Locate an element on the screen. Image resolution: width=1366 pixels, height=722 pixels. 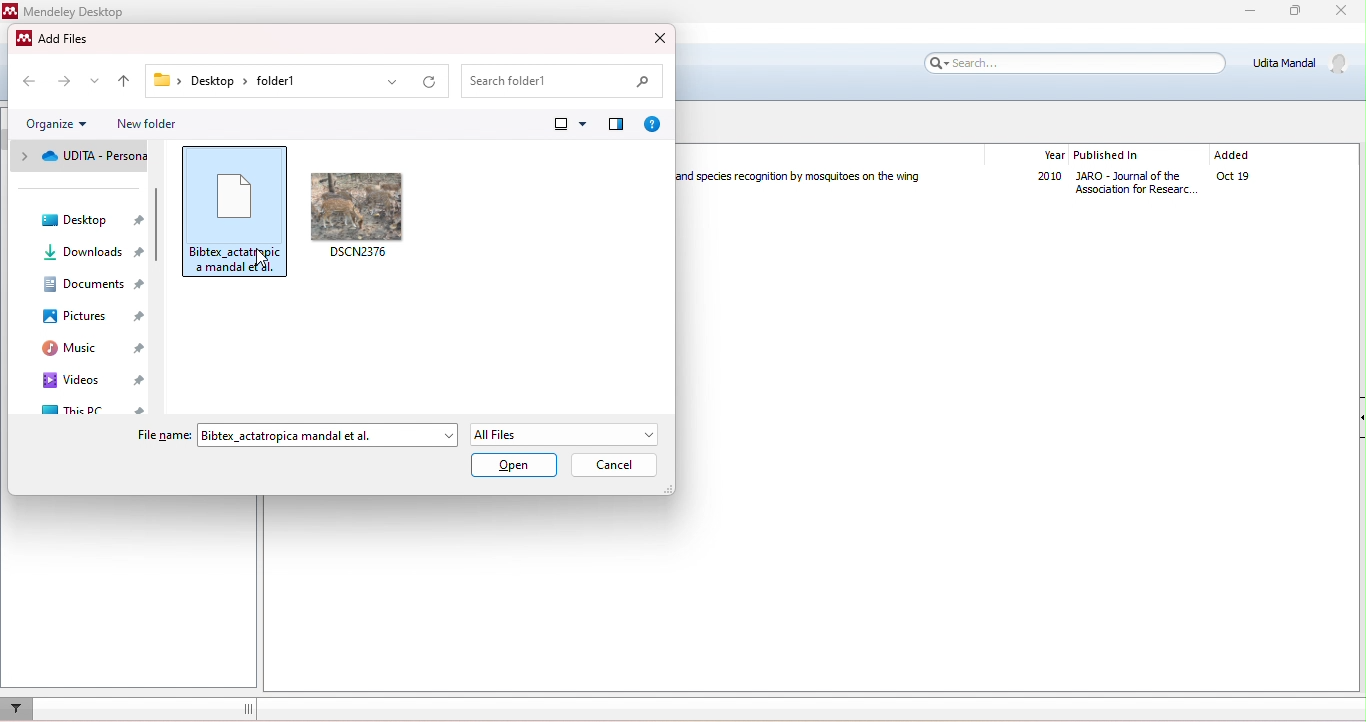
filter is located at coordinates (16, 708).